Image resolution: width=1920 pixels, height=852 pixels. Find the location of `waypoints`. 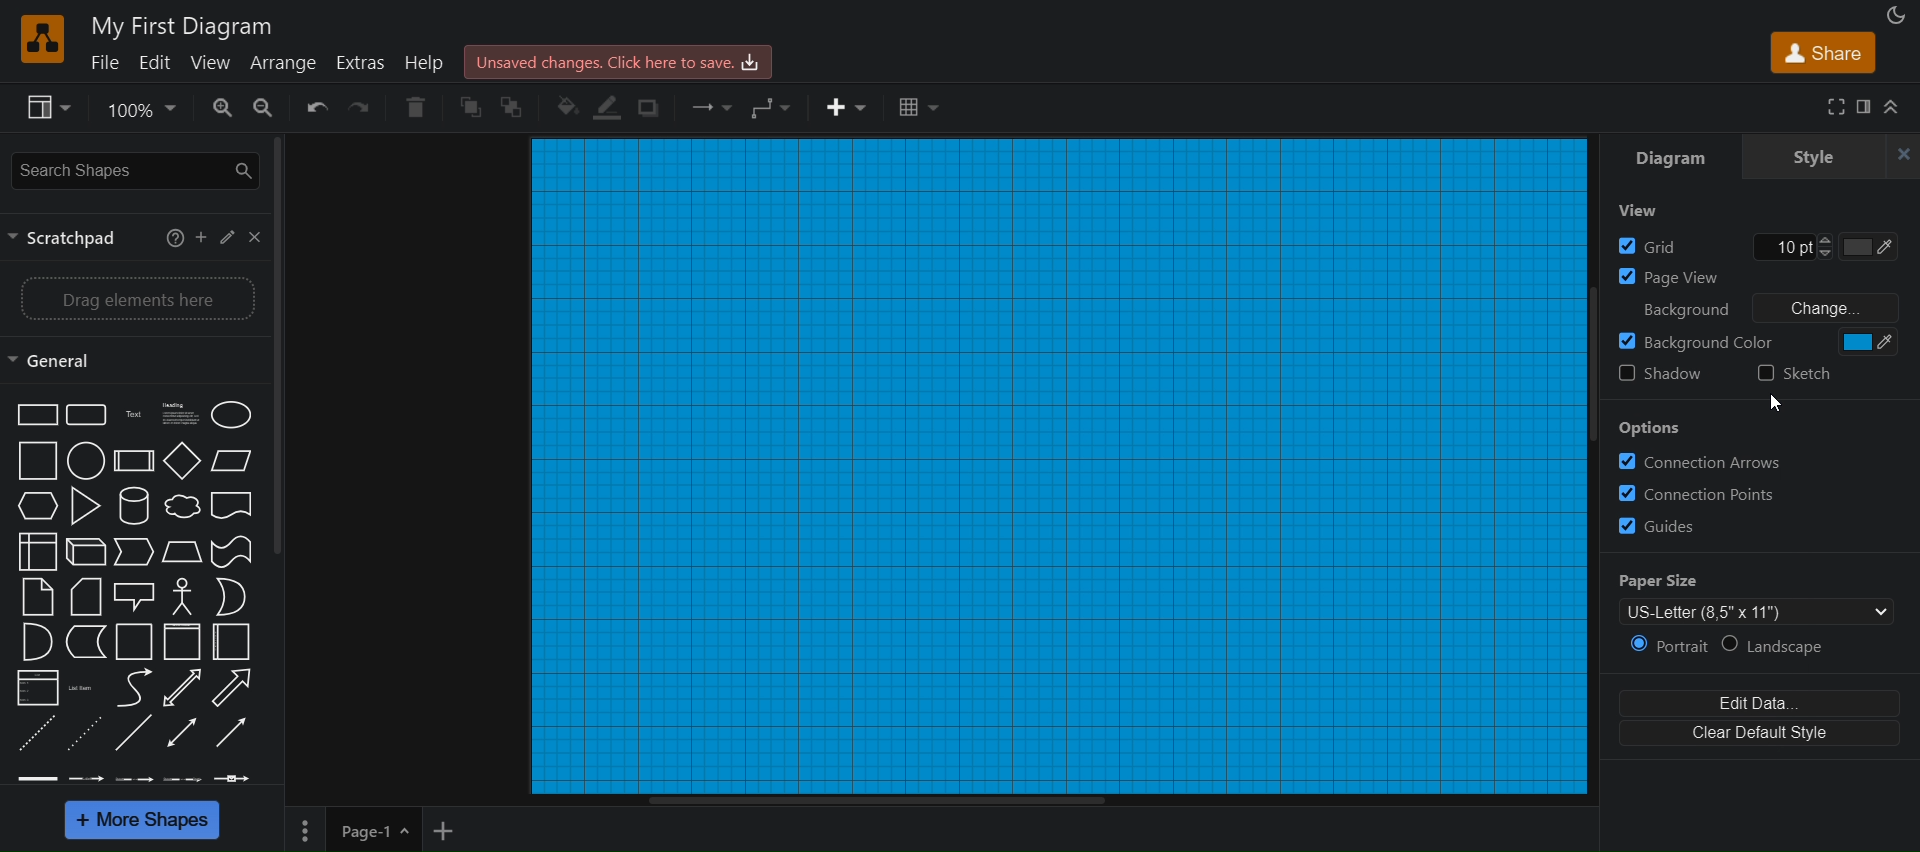

waypoints is located at coordinates (772, 109).